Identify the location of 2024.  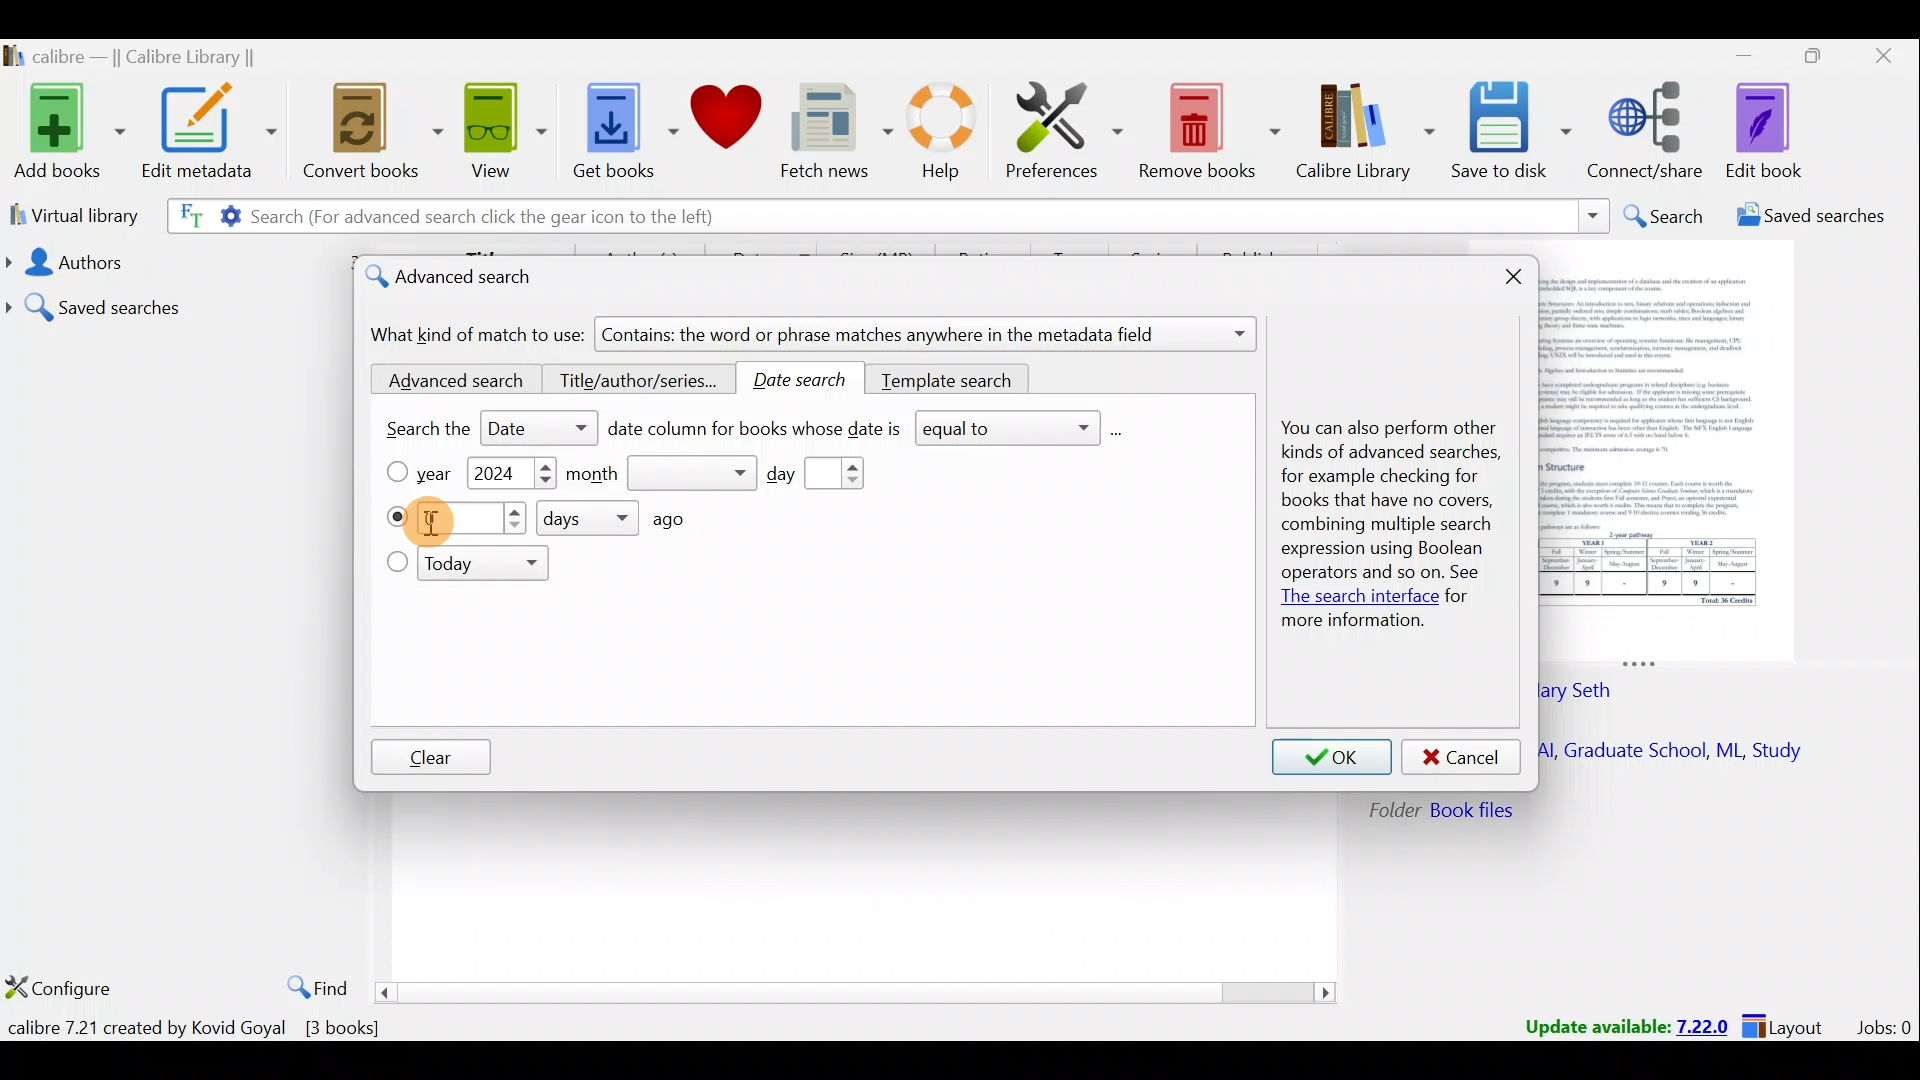
(496, 476).